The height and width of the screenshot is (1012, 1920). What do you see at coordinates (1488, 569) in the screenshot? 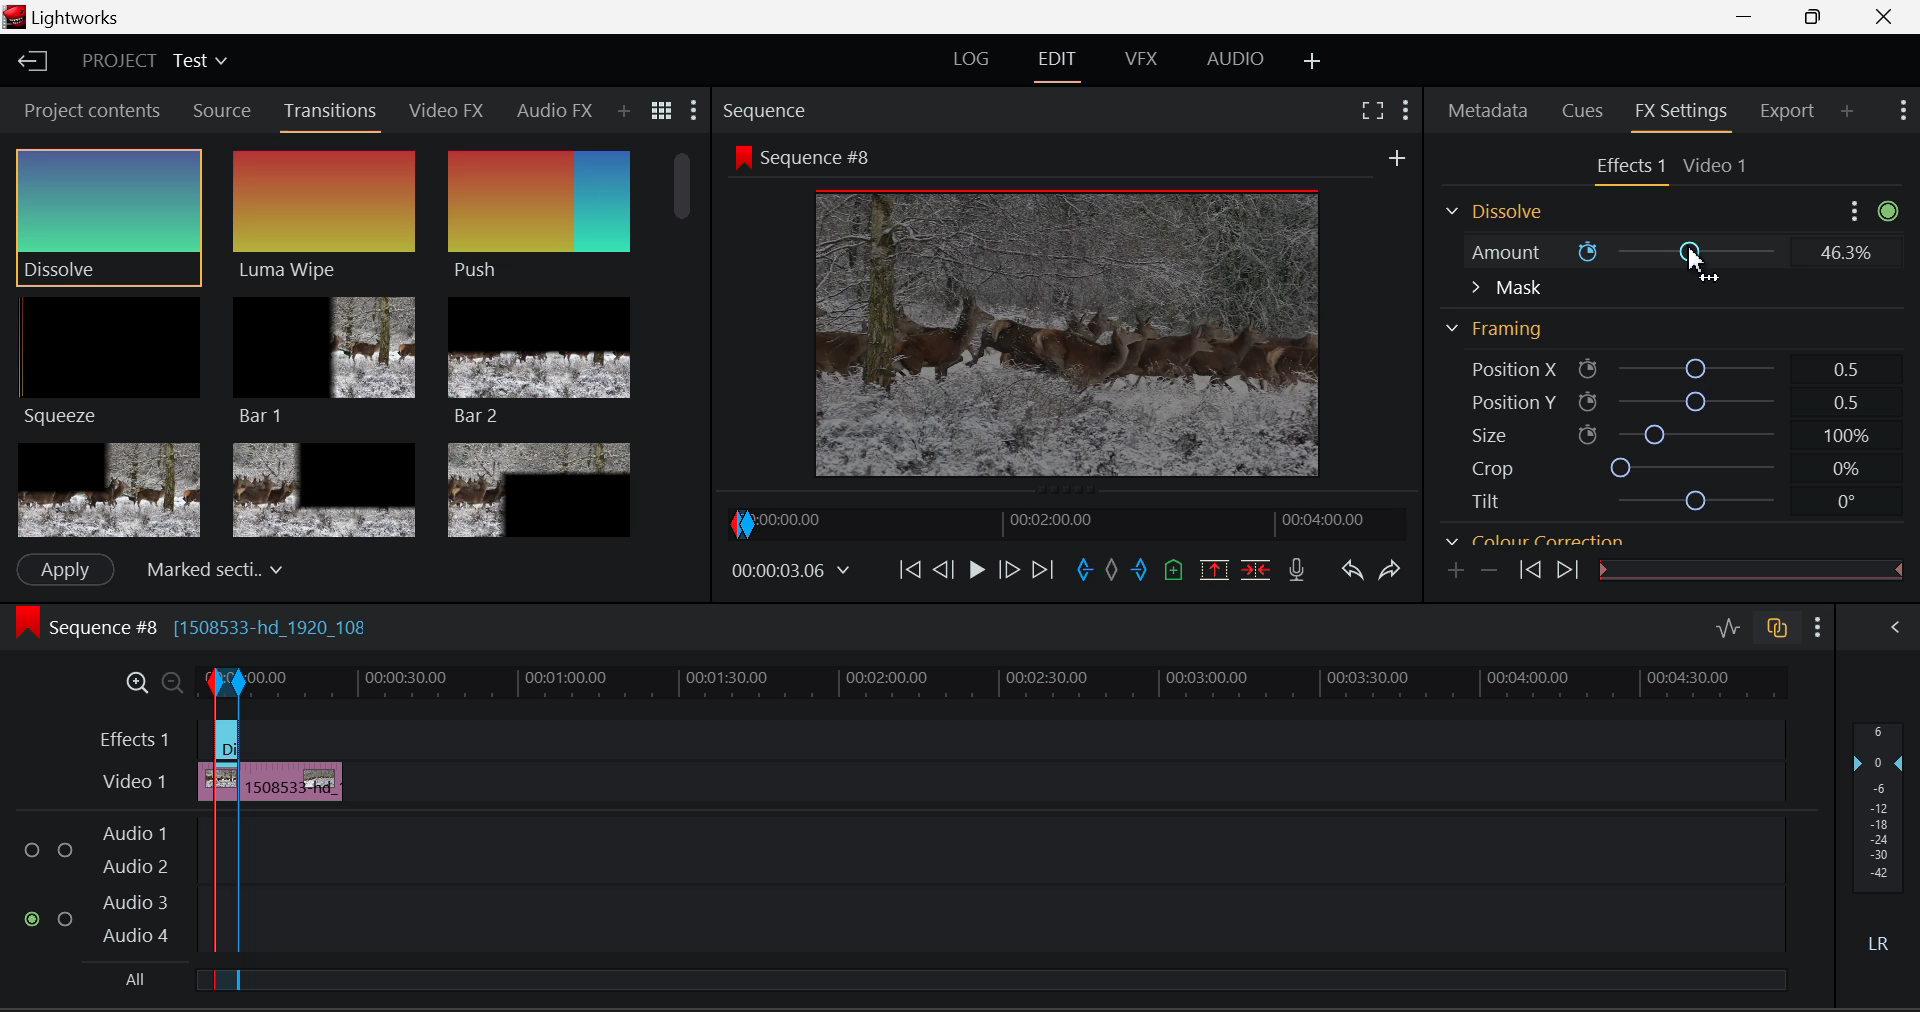
I see `Delete keyframes` at bounding box center [1488, 569].